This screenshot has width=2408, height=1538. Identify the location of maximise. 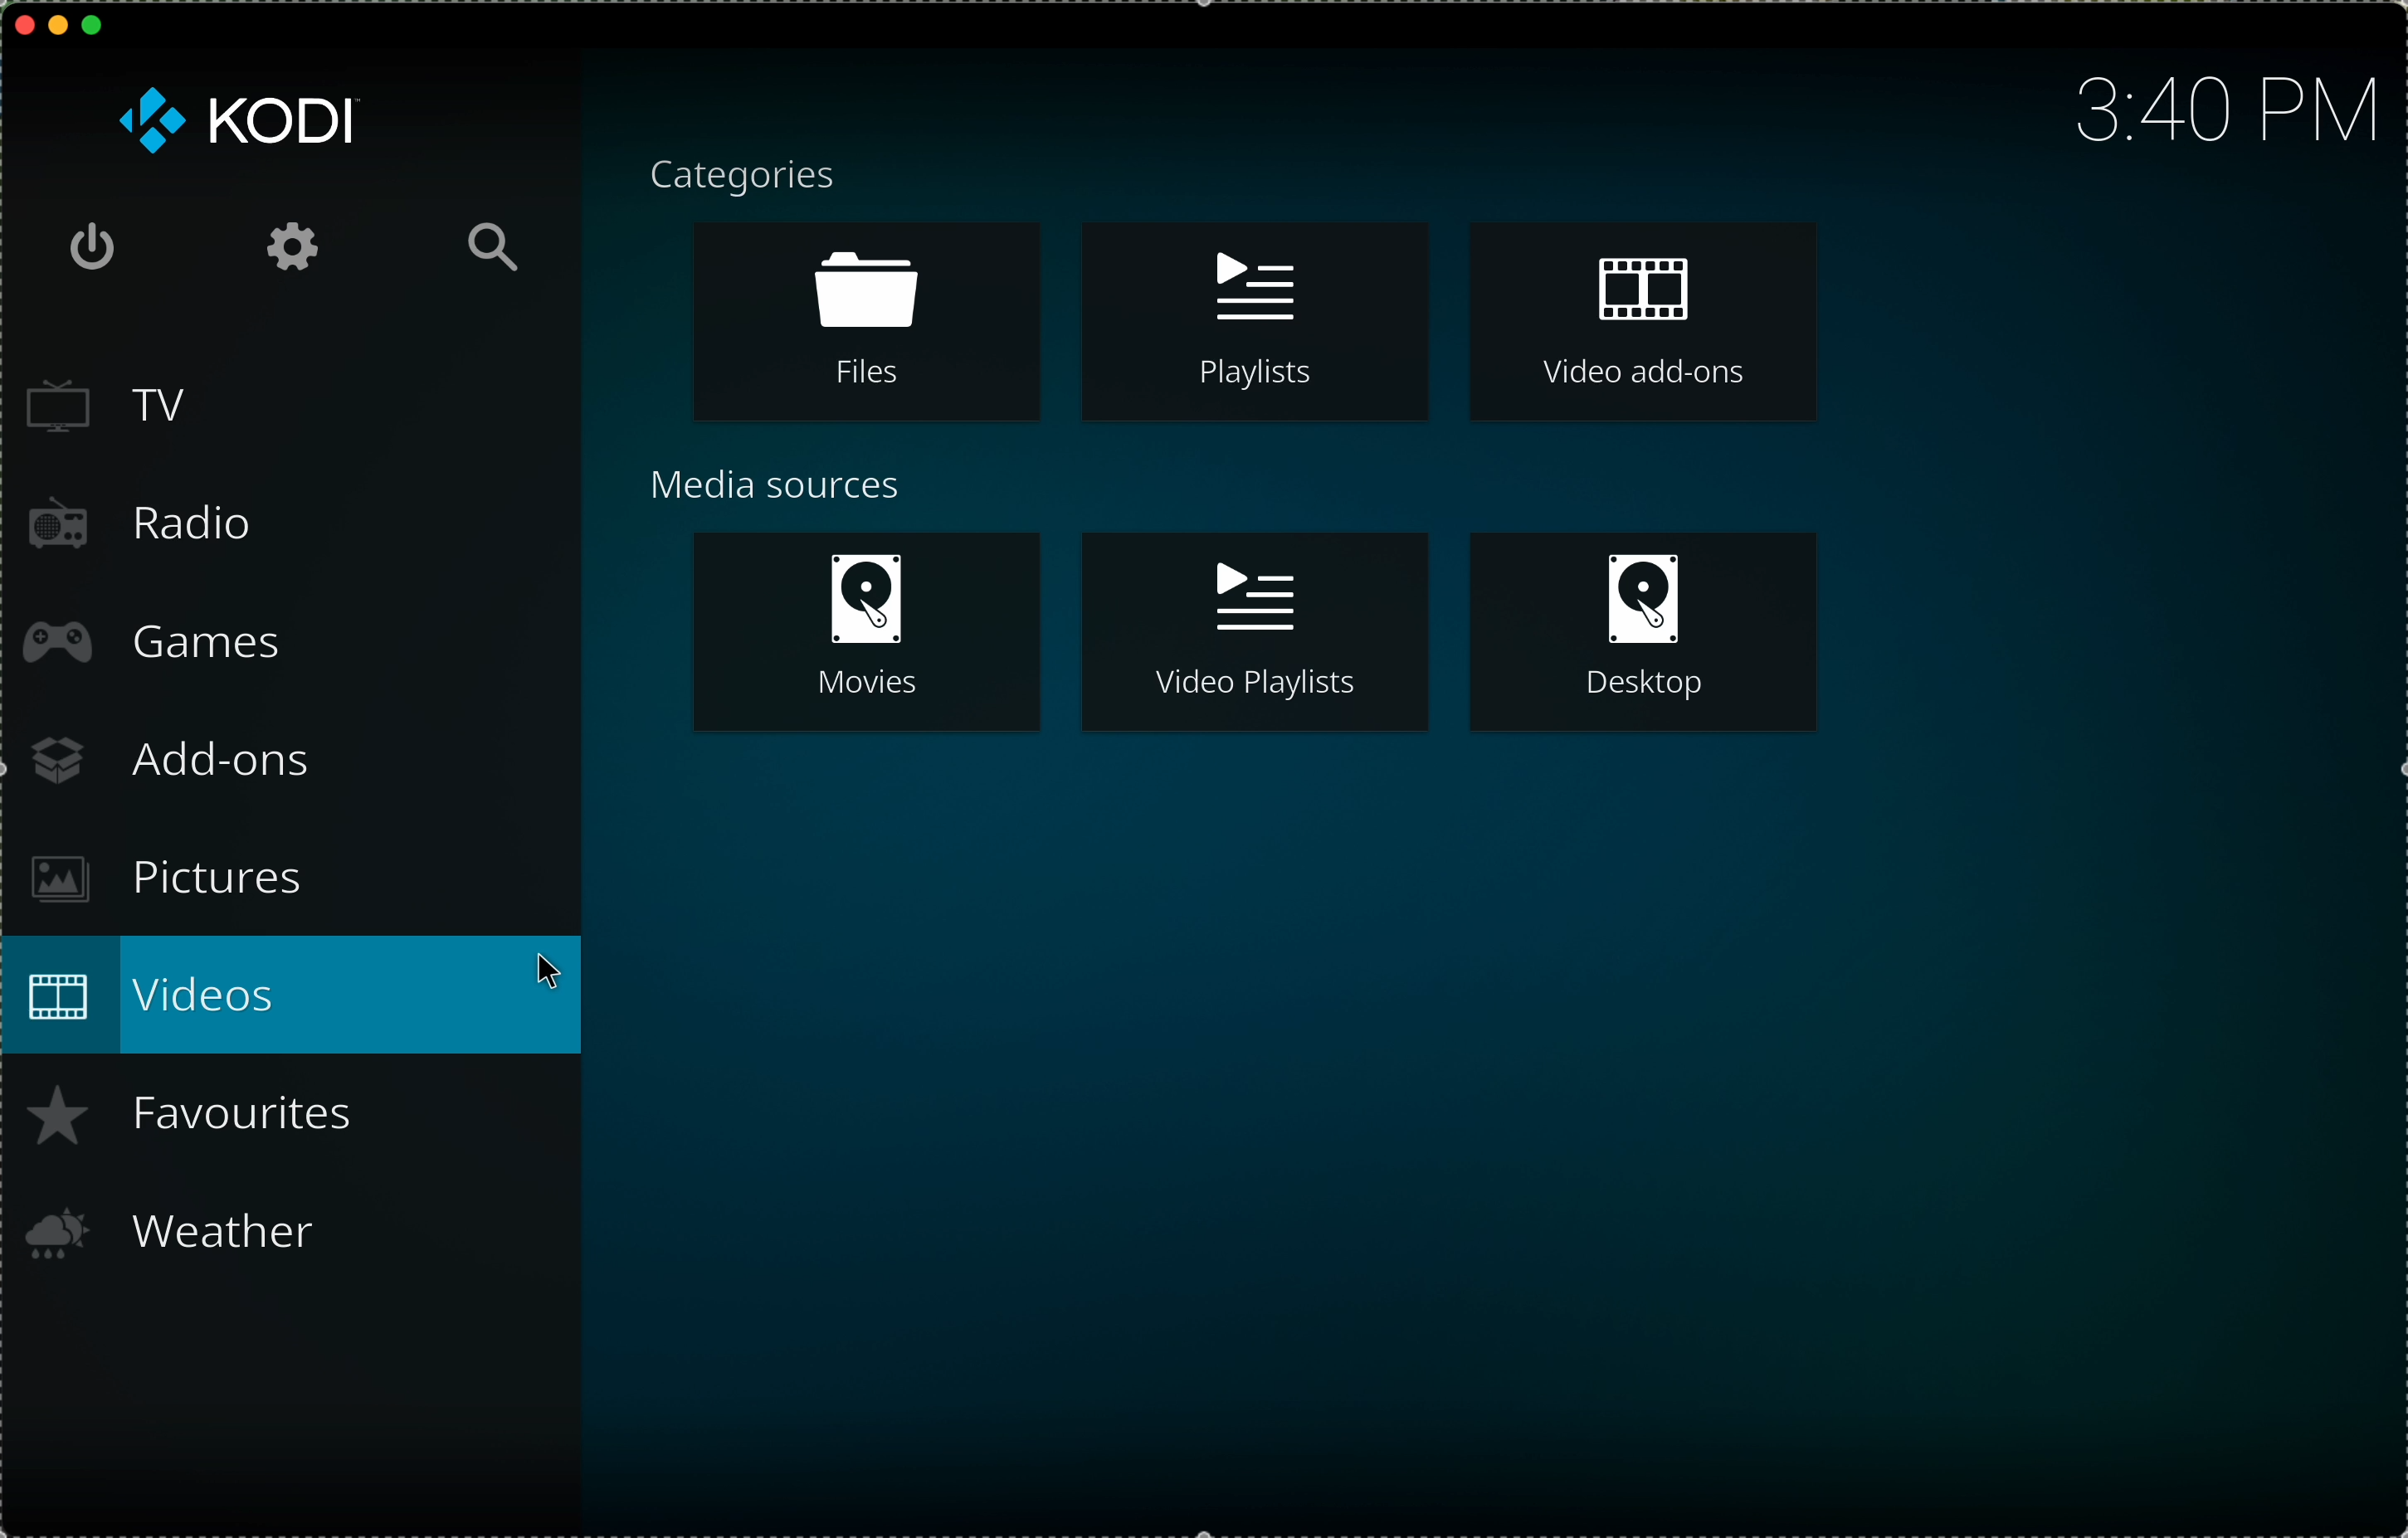
(94, 25).